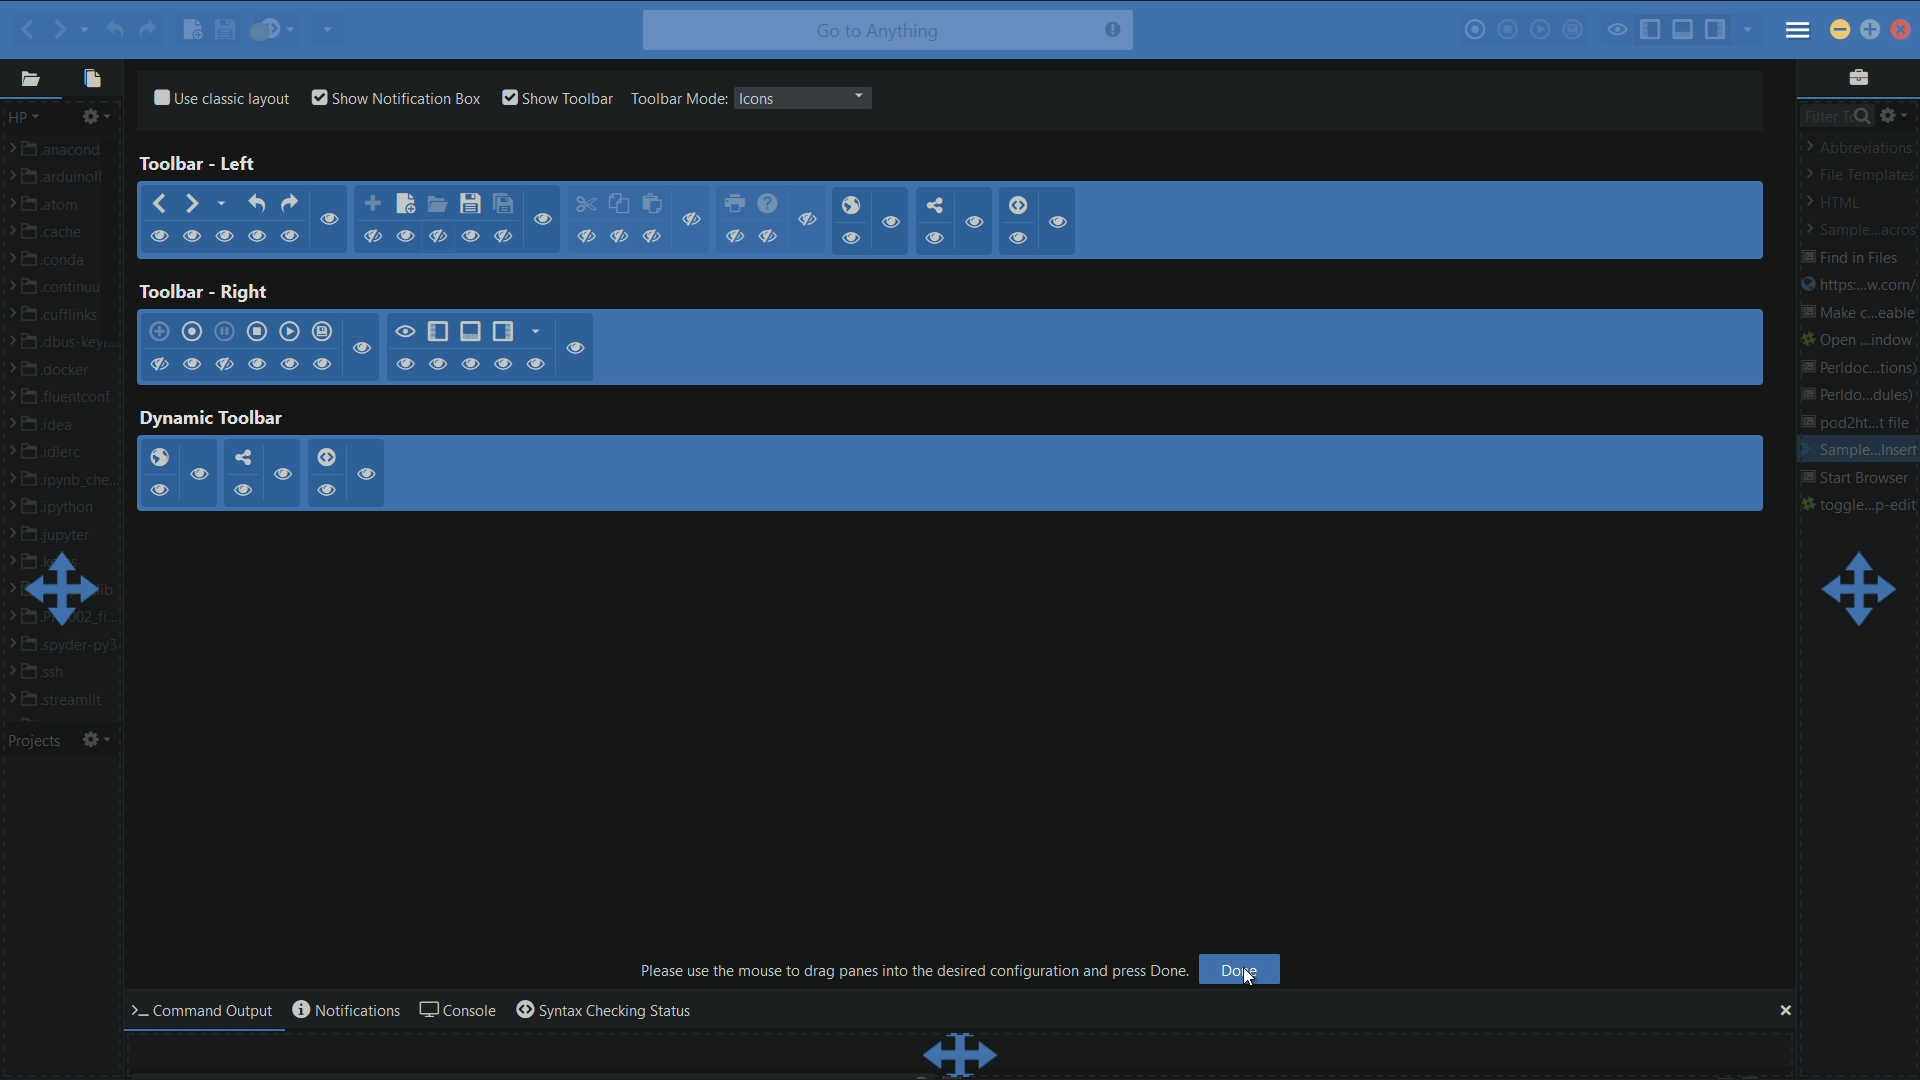 This screenshot has width=1920, height=1080. I want to click on toolbar mode, so click(677, 98).